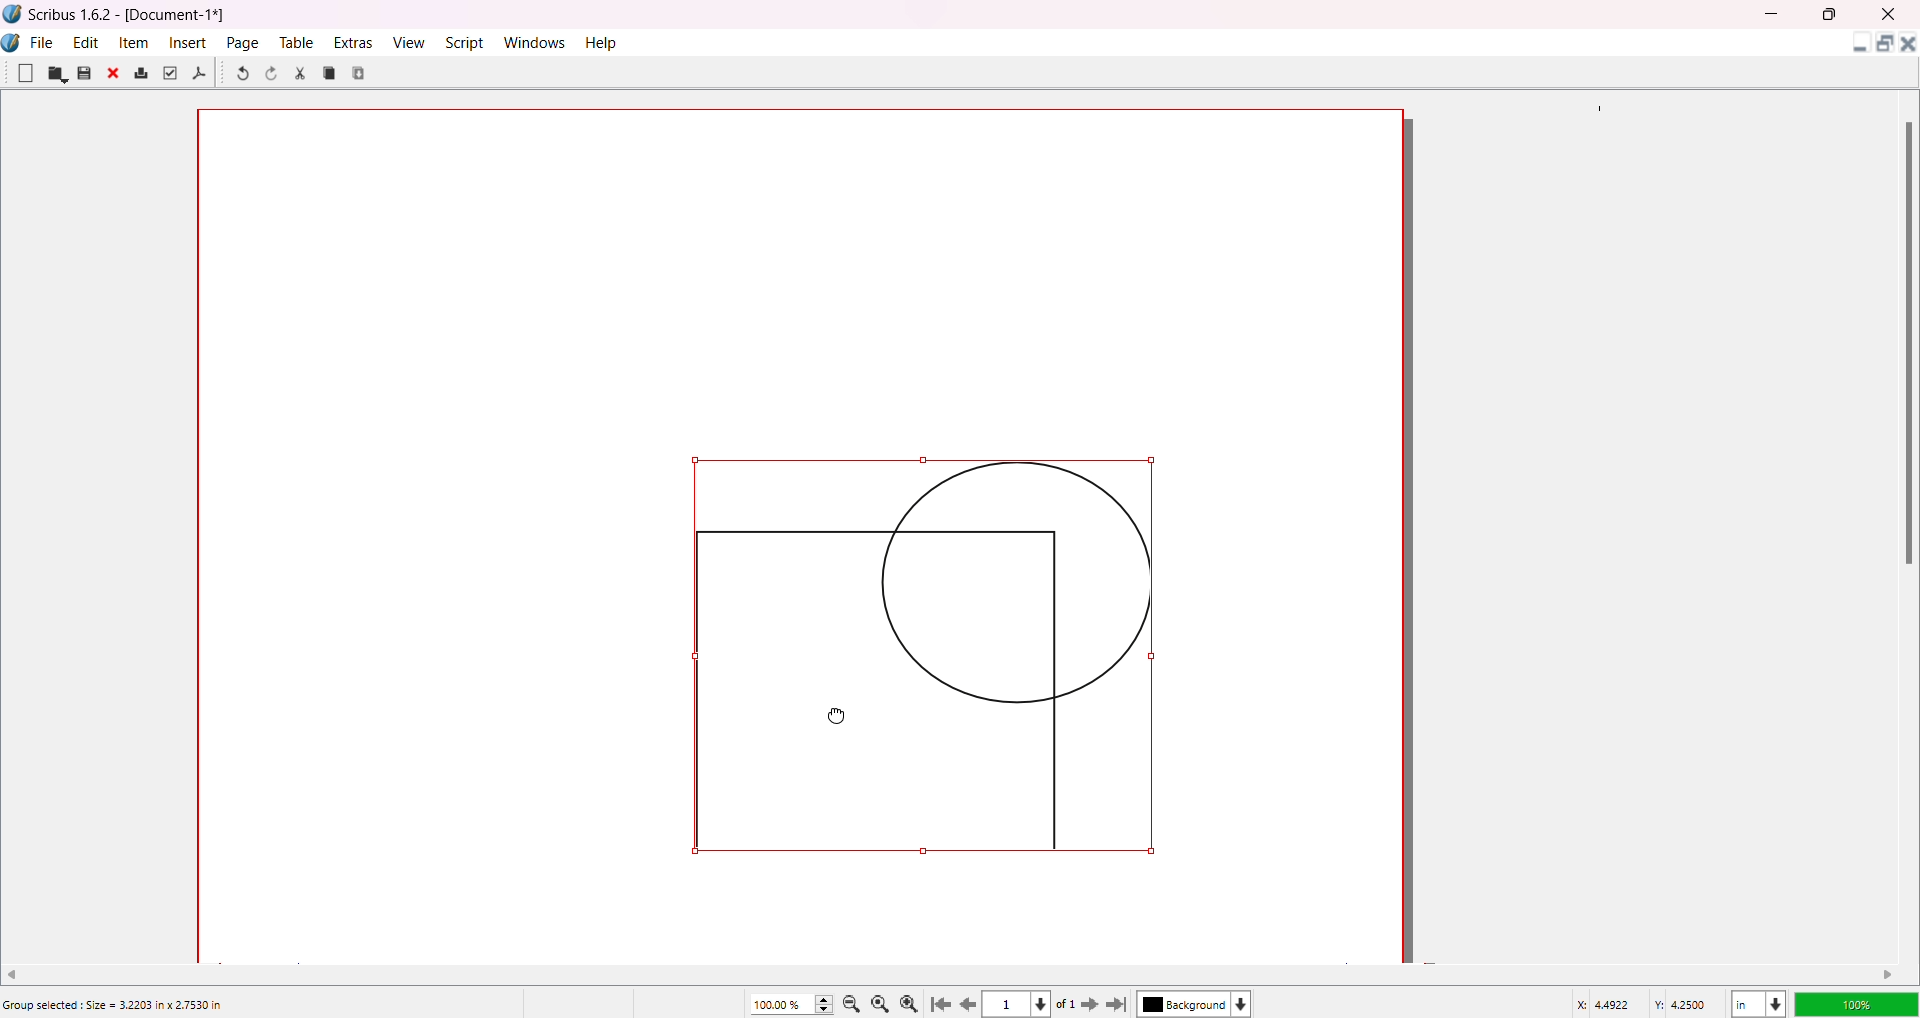 The width and height of the screenshot is (1920, 1018). Describe the element at coordinates (86, 41) in the screenshot. I see `Edit` at that location.